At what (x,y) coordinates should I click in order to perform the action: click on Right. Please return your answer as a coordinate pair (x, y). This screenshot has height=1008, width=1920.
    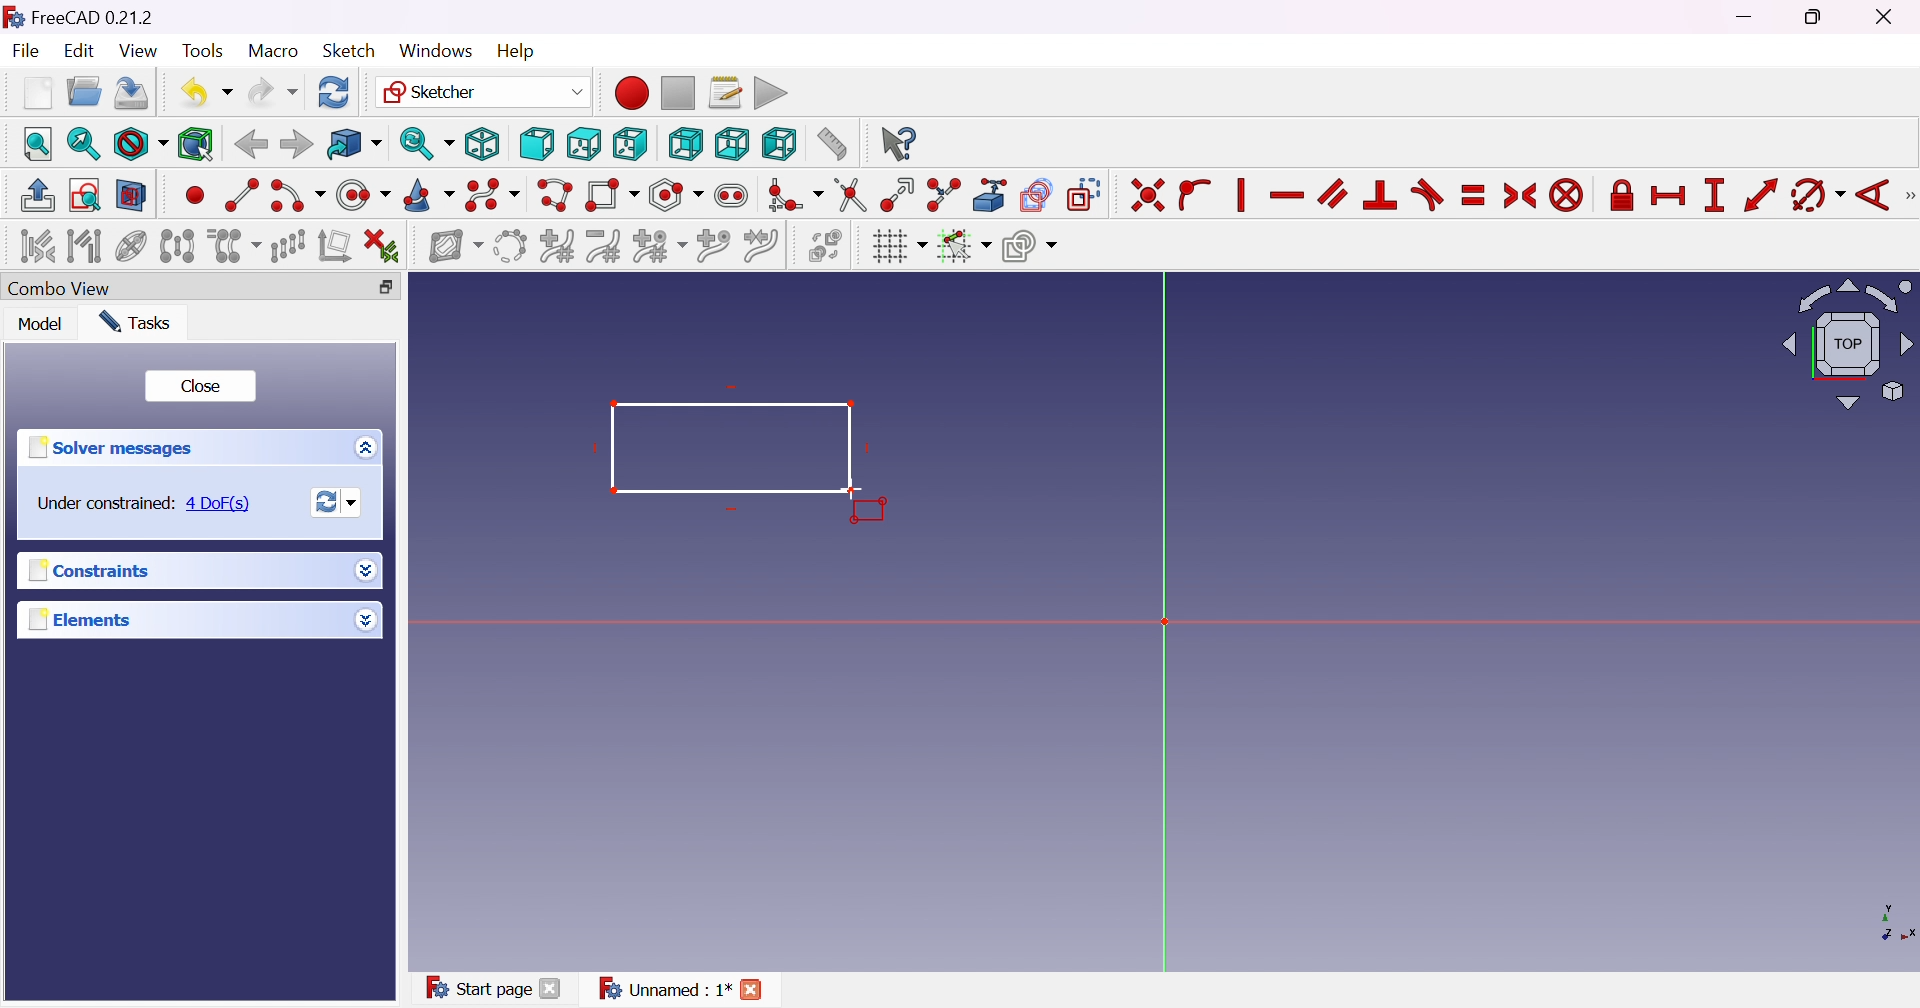
    Looking at the image, I should click on (629, 143).